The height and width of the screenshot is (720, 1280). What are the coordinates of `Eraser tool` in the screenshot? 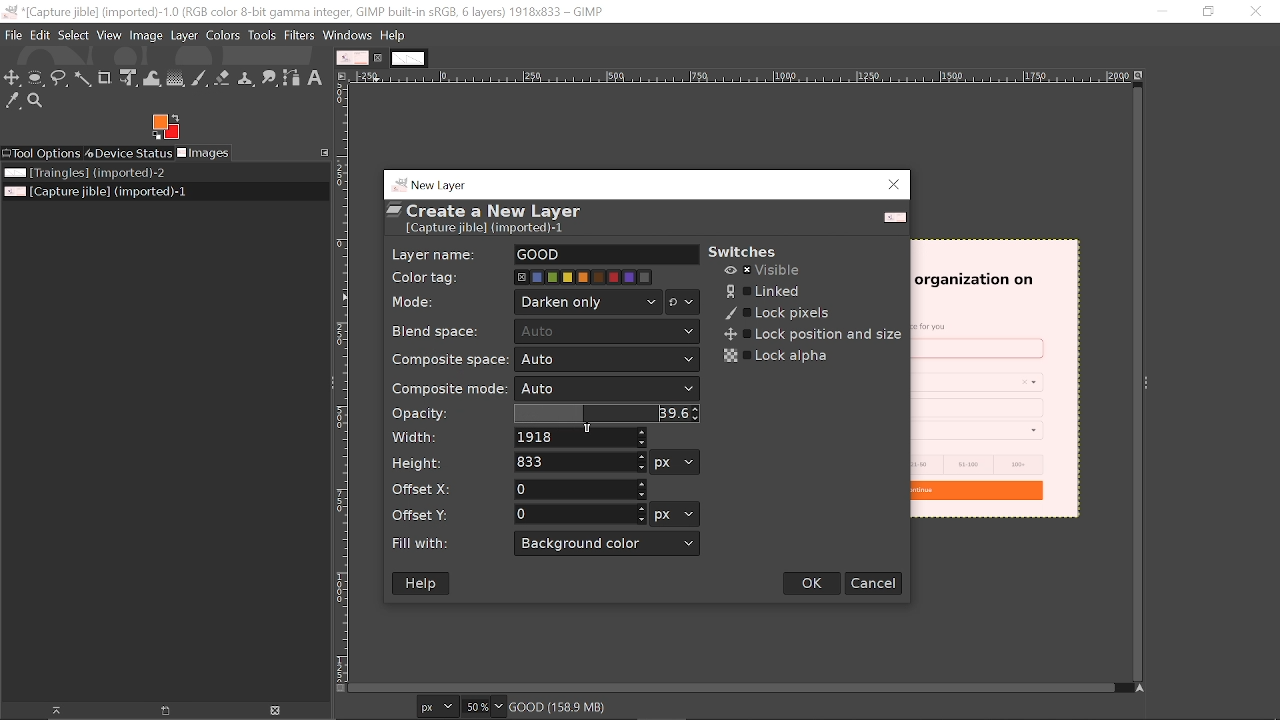 It's located at (223, 78).